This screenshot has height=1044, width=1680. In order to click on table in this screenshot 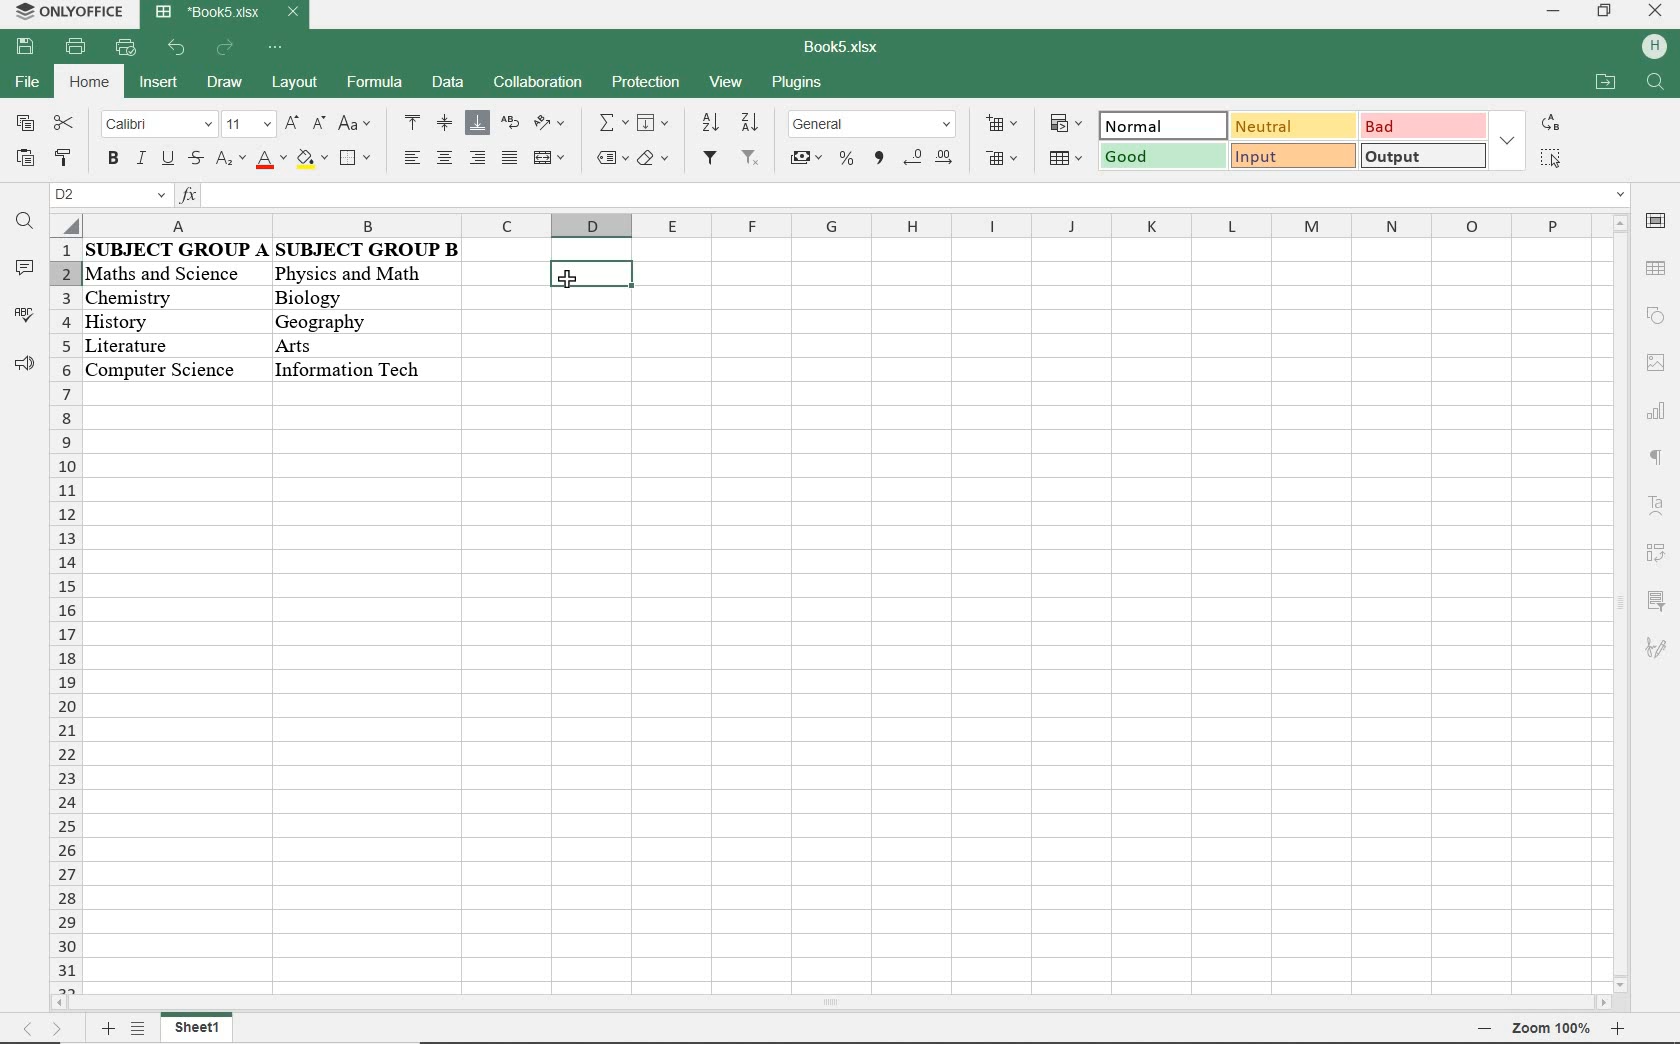, I will do `click(1656, 268)`.